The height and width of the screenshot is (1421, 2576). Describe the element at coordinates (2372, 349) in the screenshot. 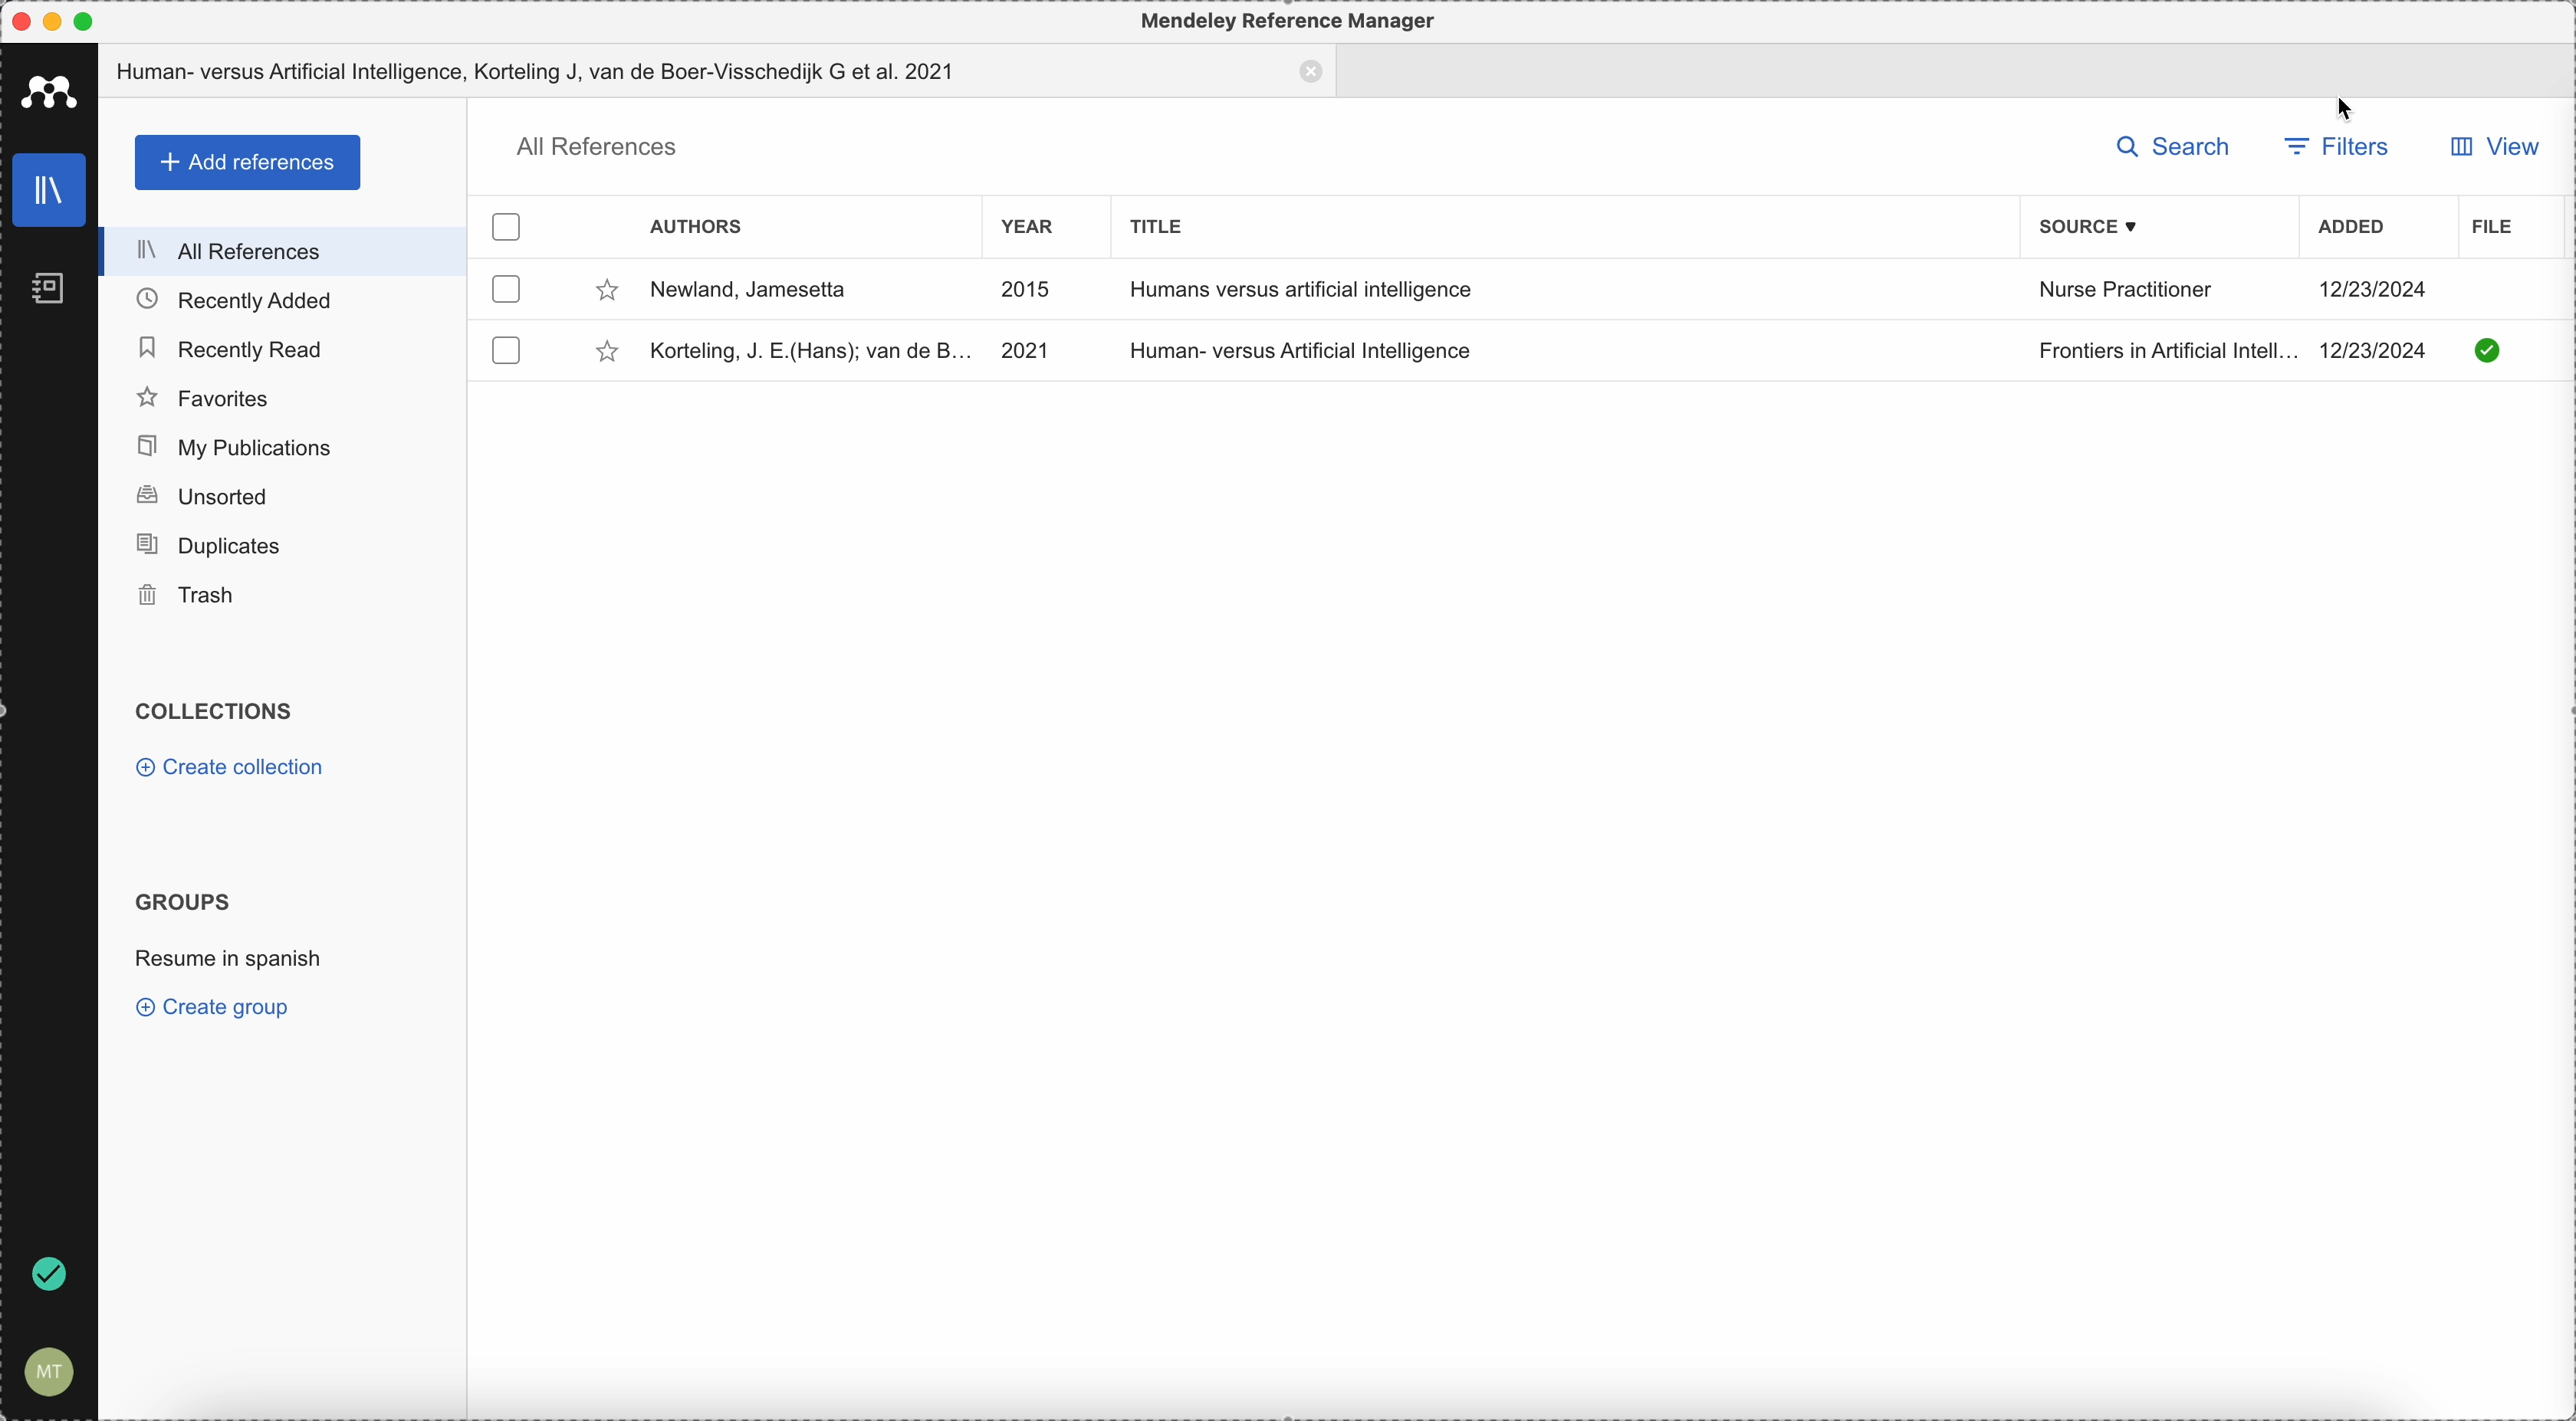

I see `12/23/2024` at that location.